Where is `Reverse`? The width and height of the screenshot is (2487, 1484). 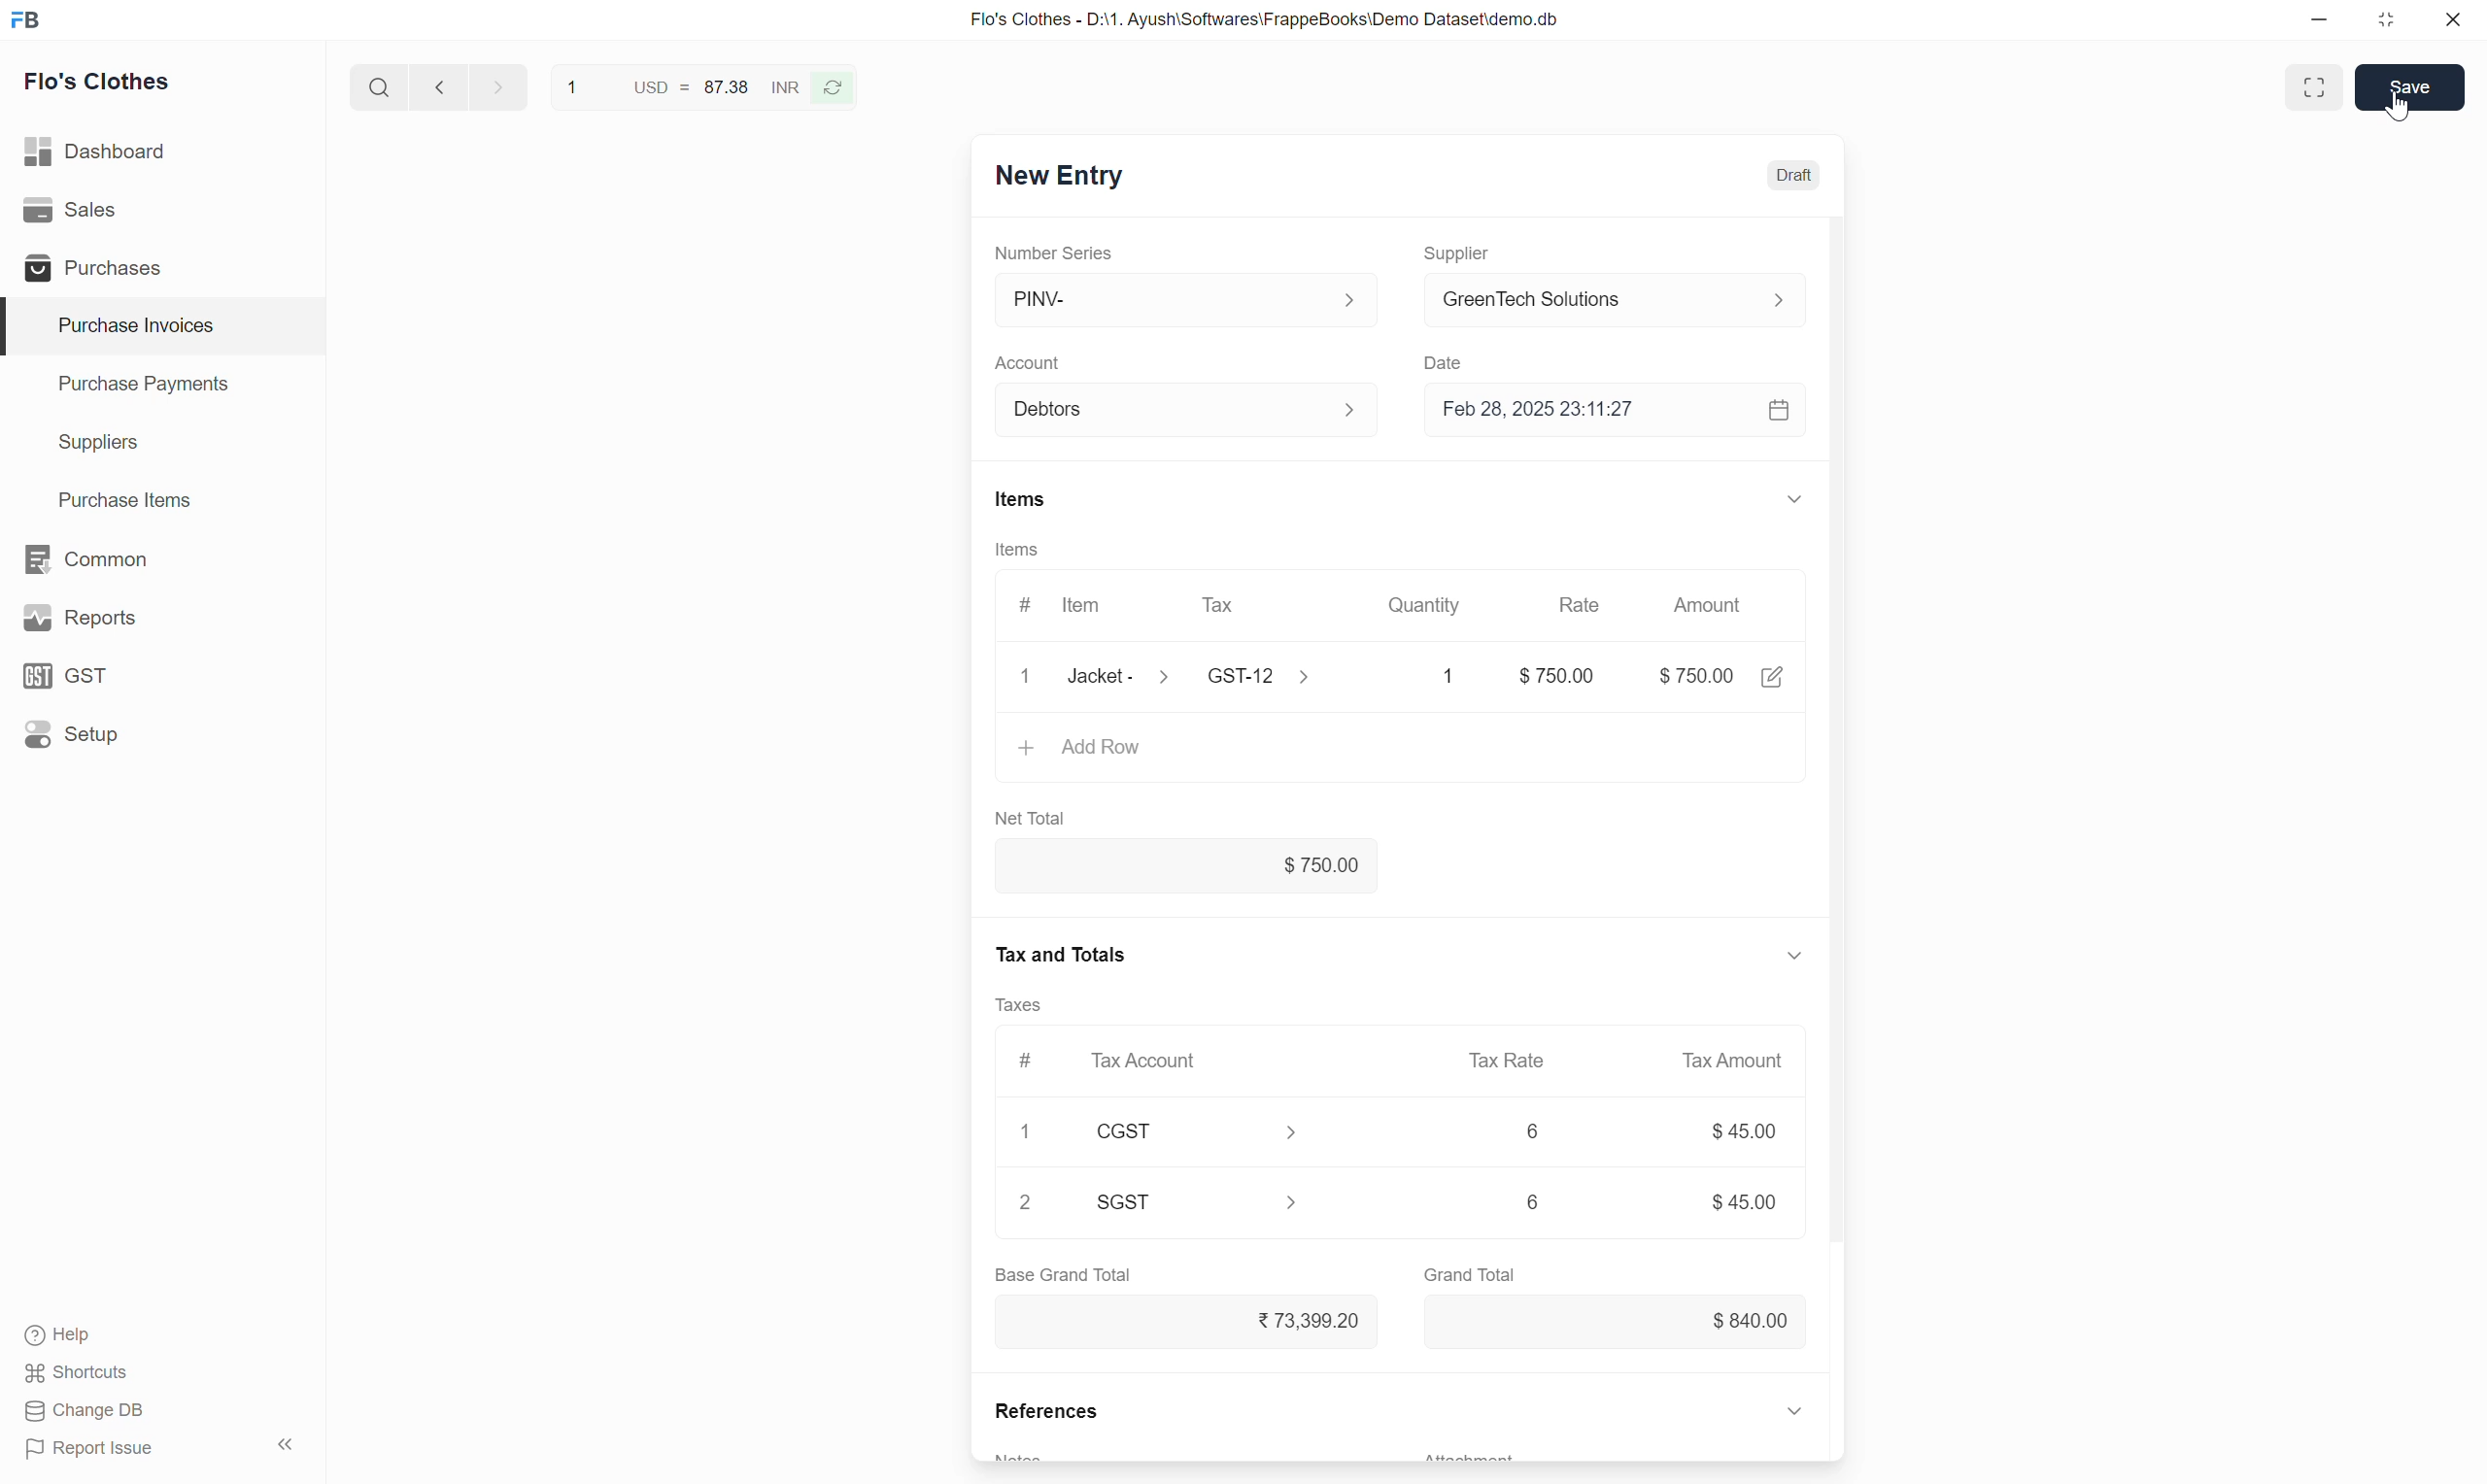
Reverse is located at coordinates (831, 88).